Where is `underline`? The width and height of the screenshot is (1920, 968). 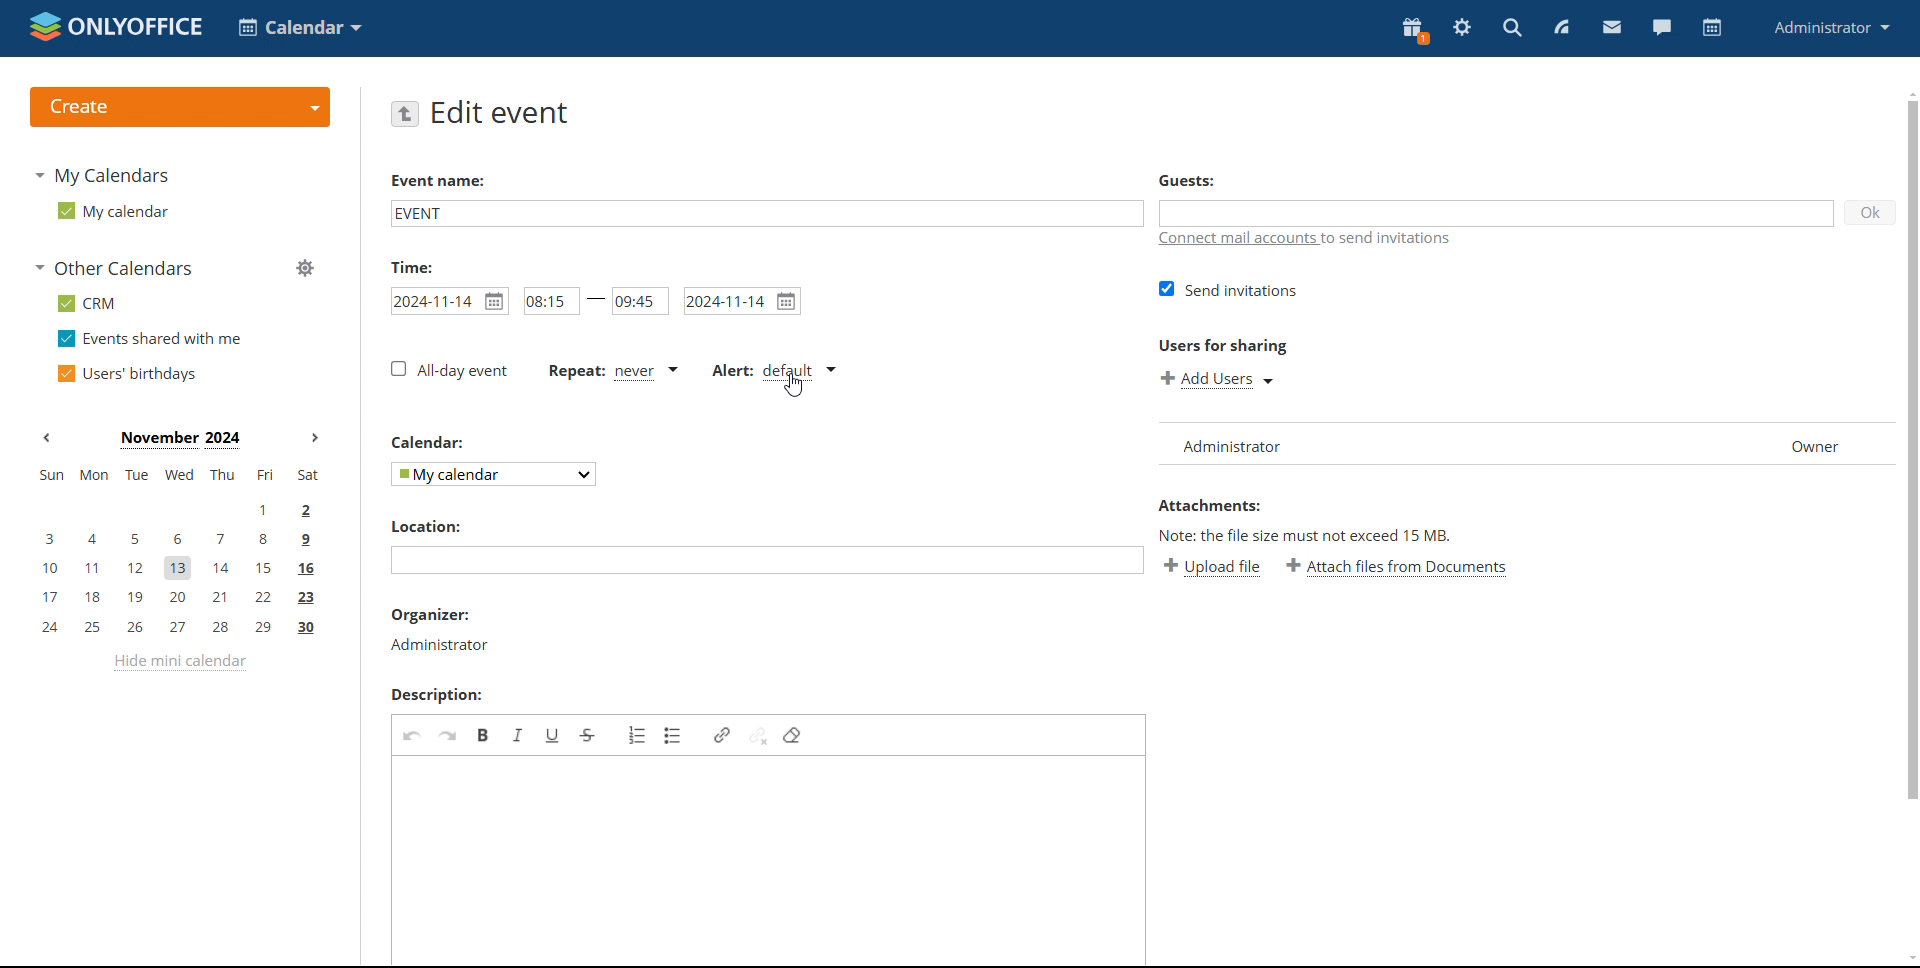 underline is located at coordinates (553, 734).